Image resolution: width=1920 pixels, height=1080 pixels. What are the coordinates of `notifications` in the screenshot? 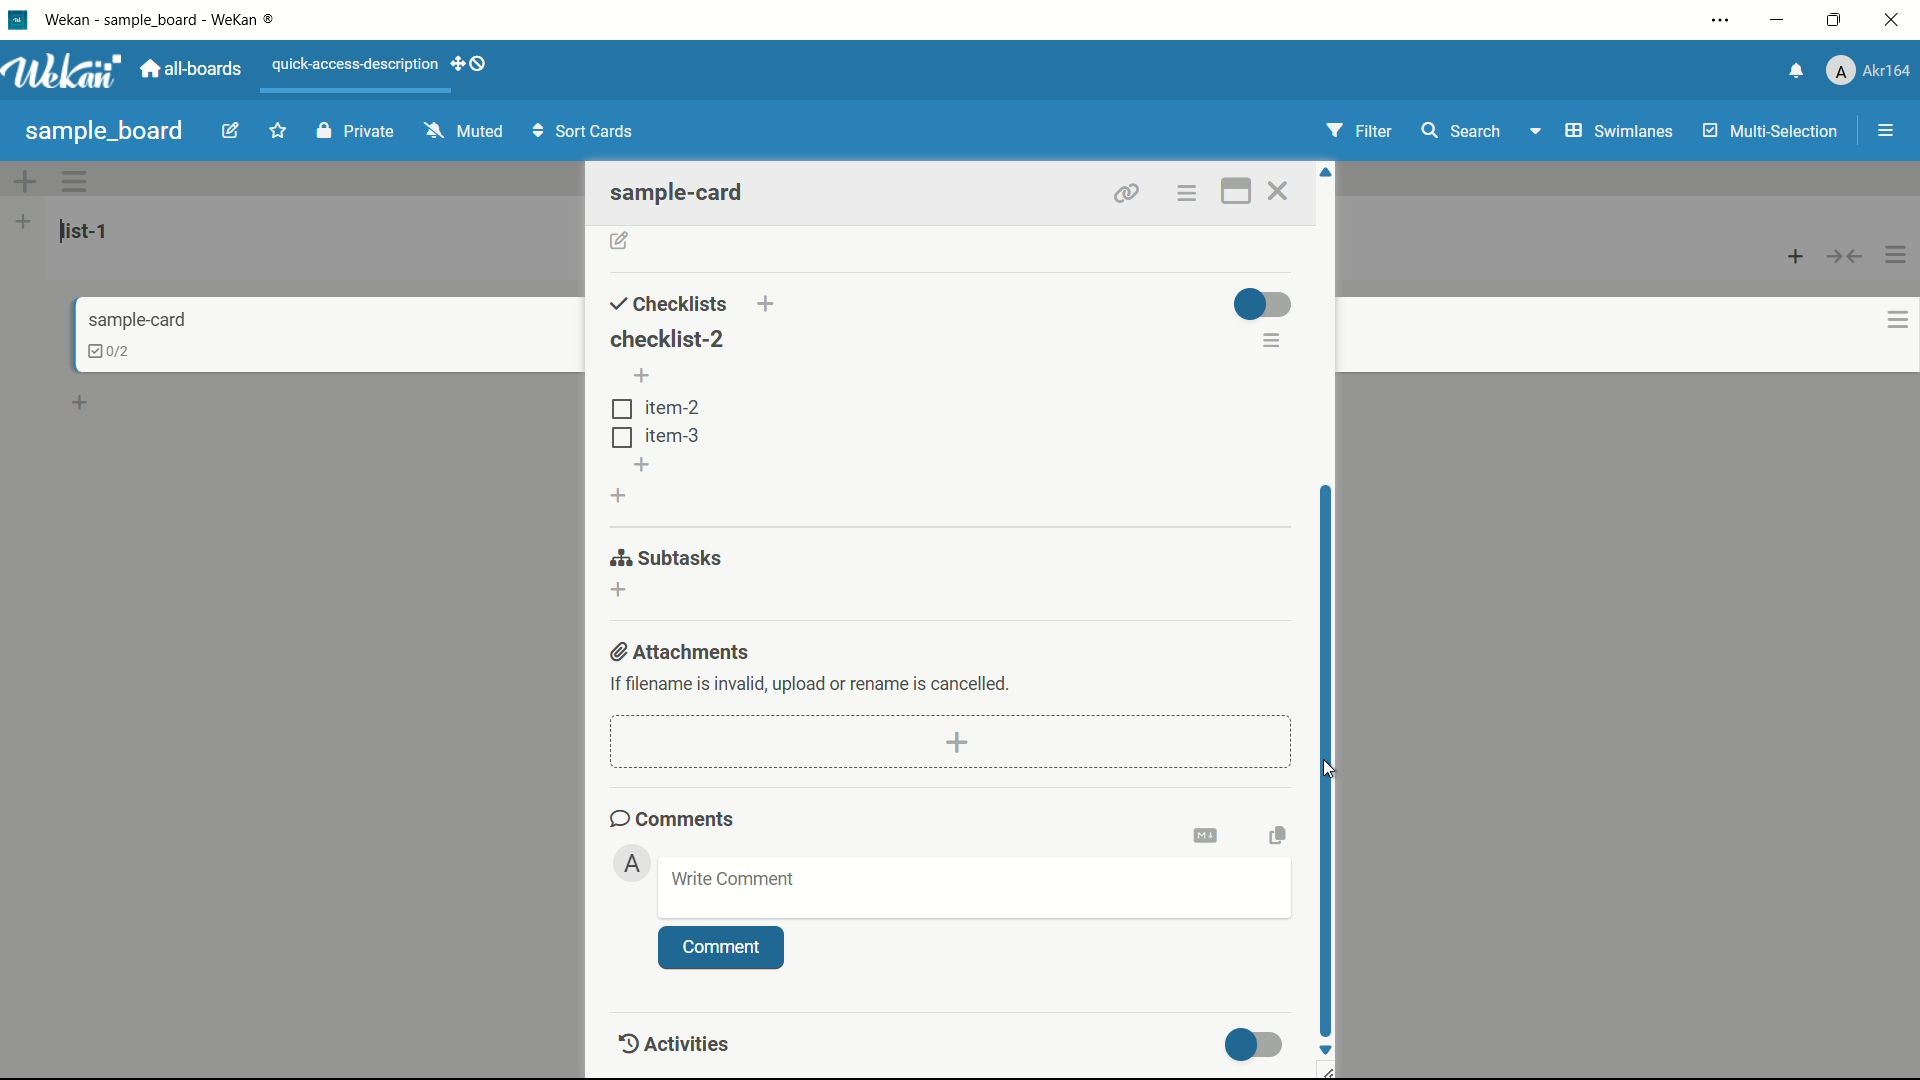 It's located at (1798, 69).